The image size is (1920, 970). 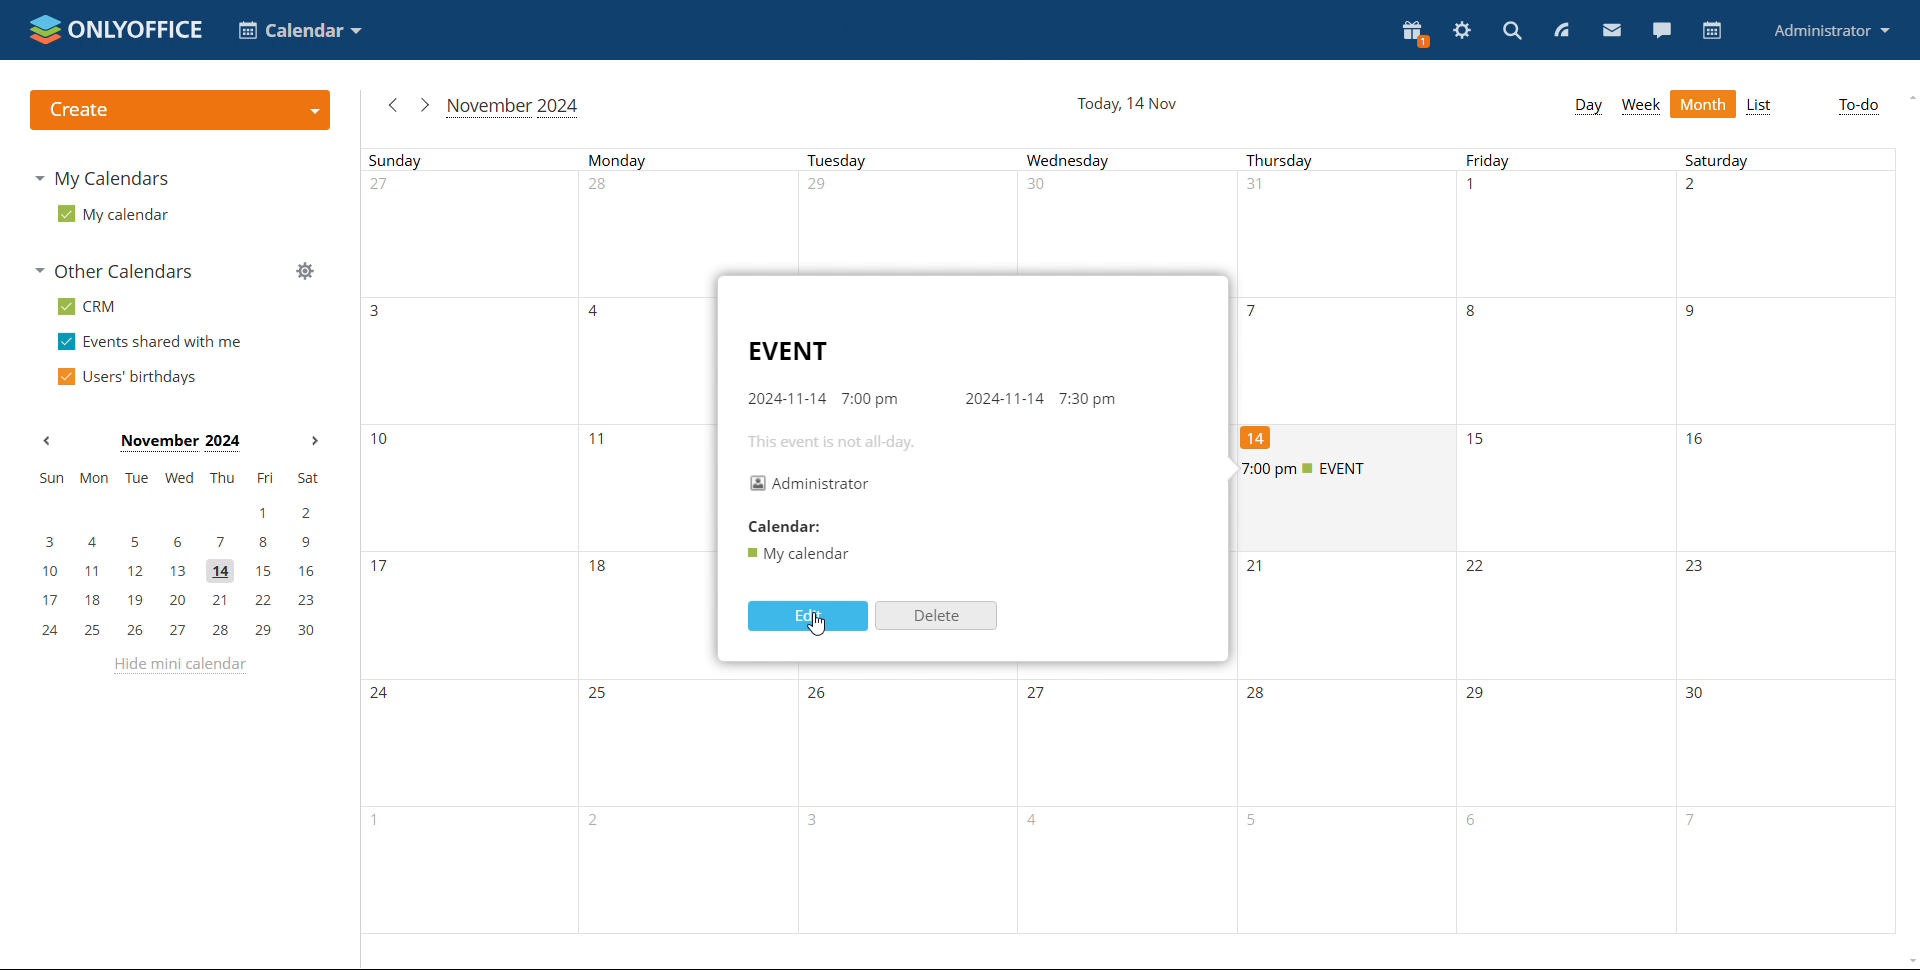 What do you see at coordinates (379, 565) in the screenshot?
I see `number` at bounding box center [379, 565].